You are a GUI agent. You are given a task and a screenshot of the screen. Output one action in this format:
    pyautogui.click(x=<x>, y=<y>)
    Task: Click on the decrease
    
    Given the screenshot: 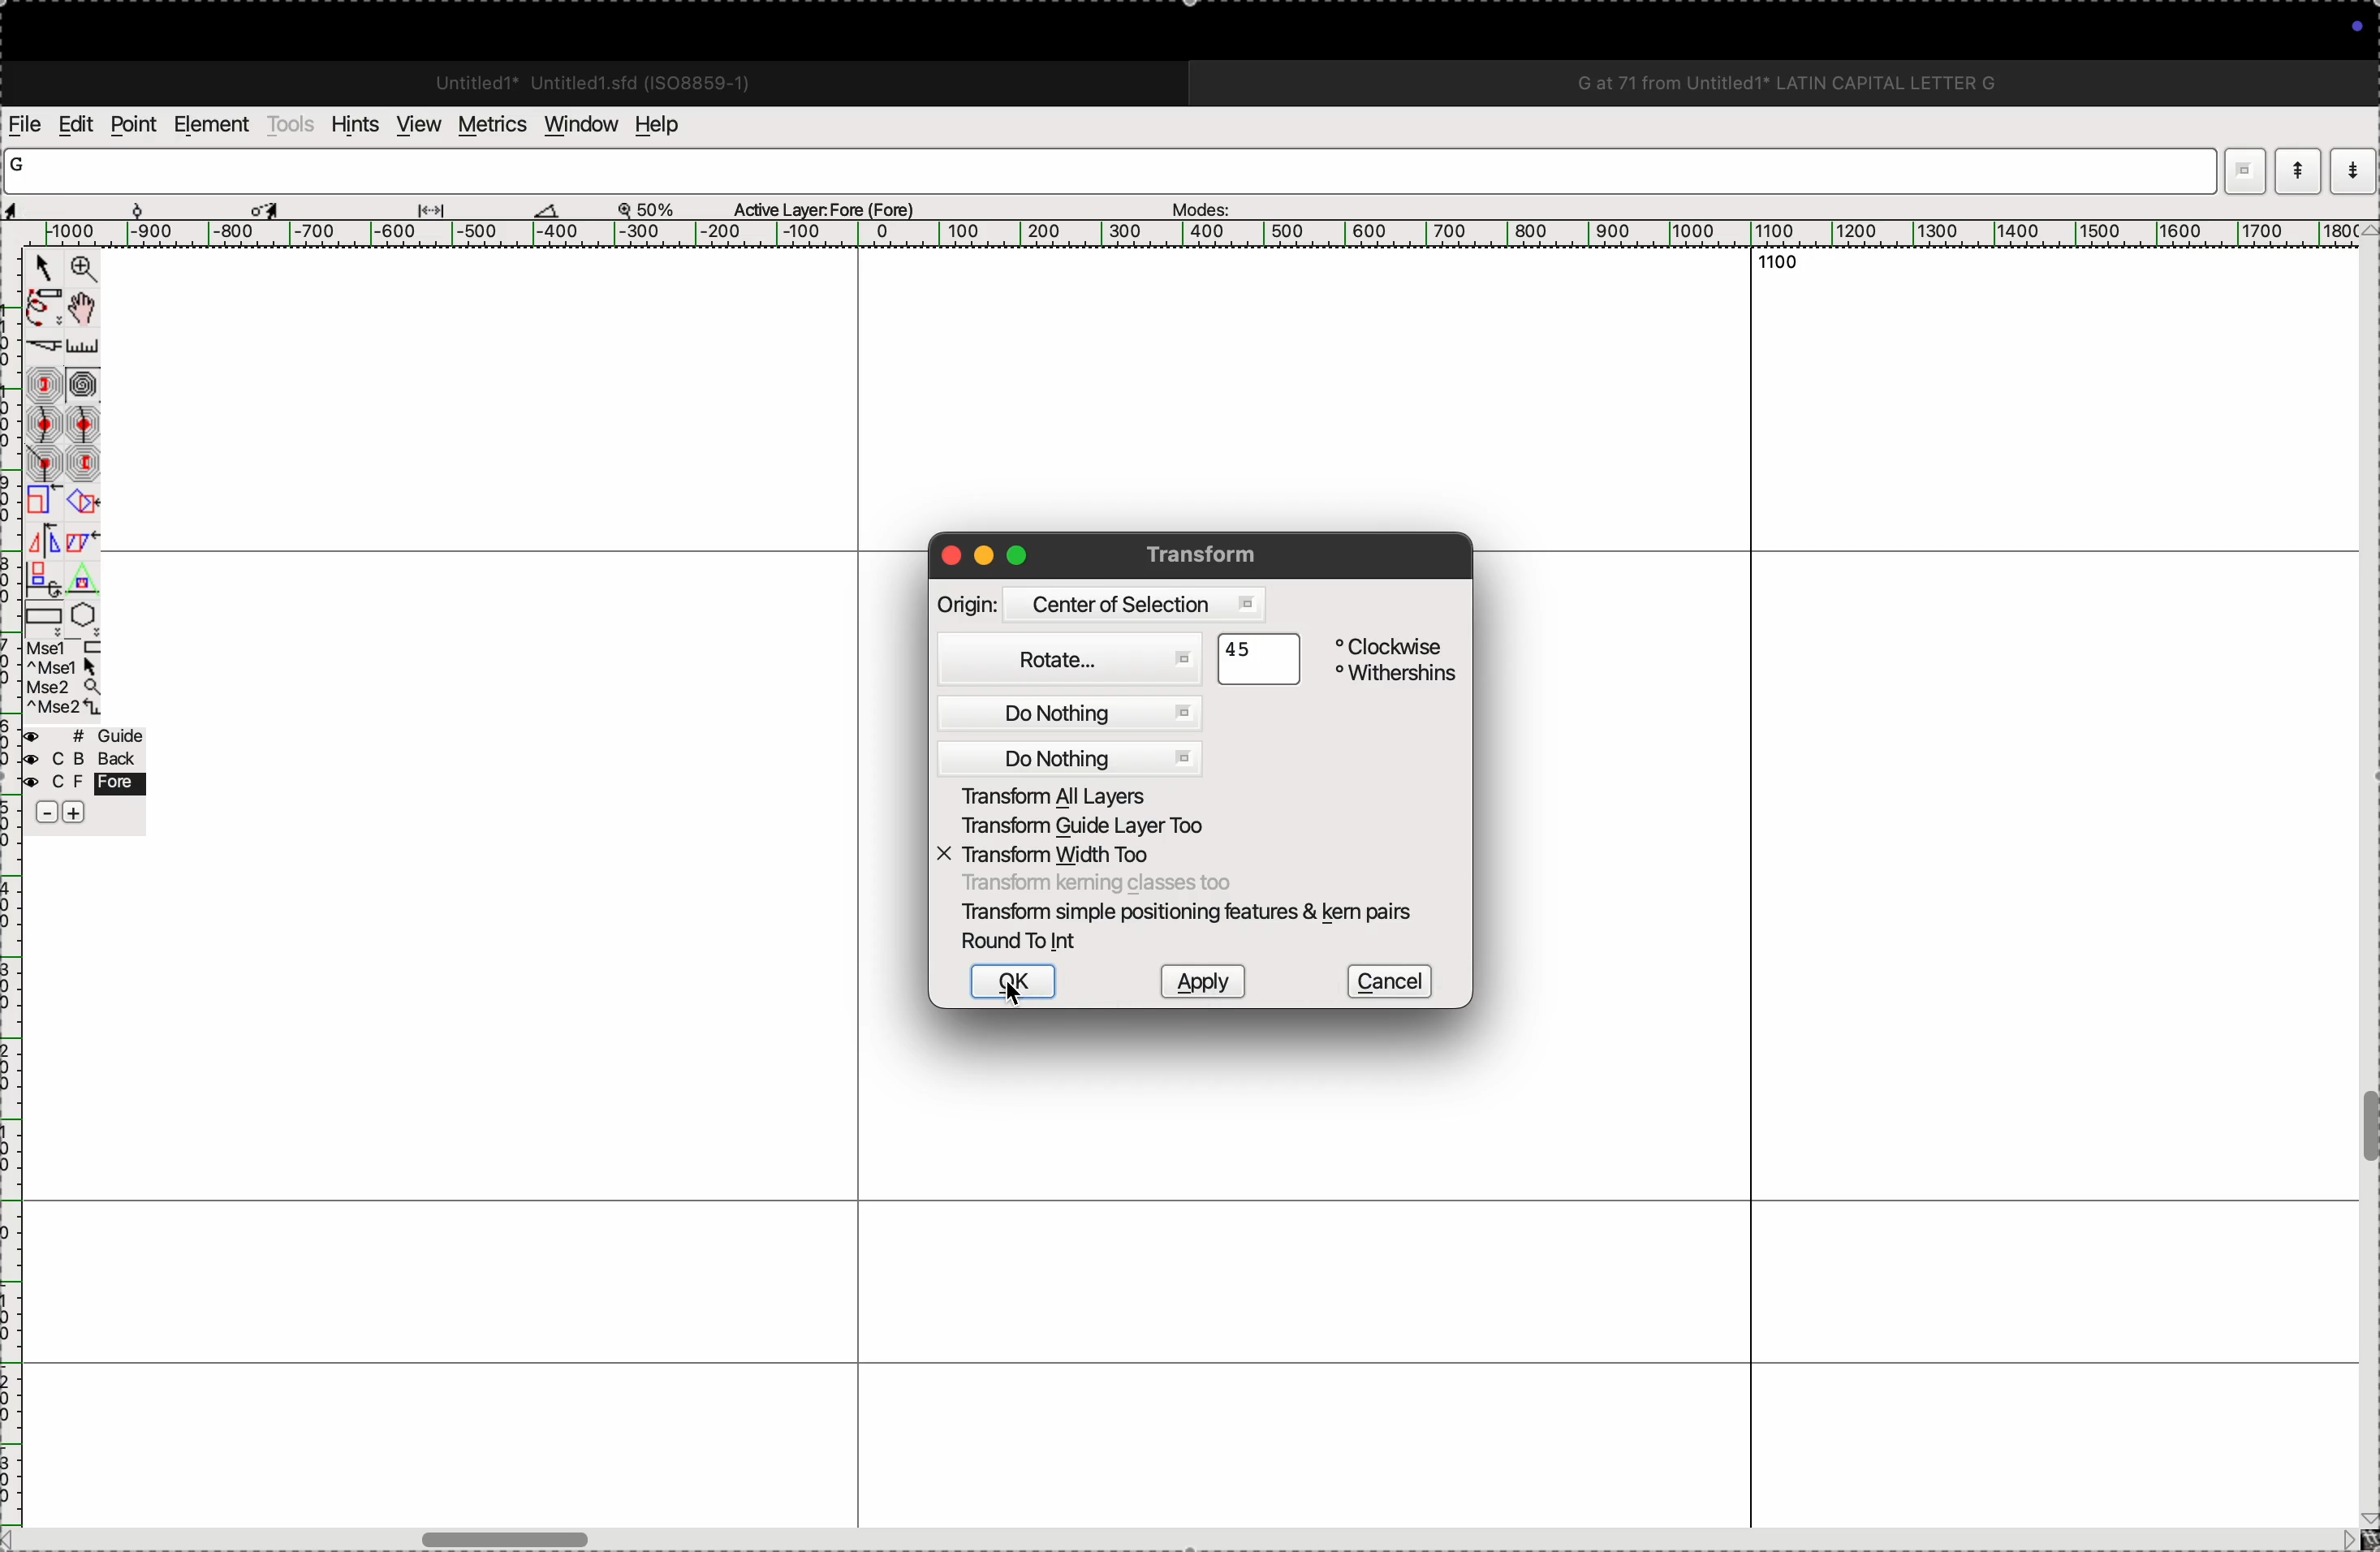 What is the action you would take?
    pyautogui.click(x=47, y=811)
    